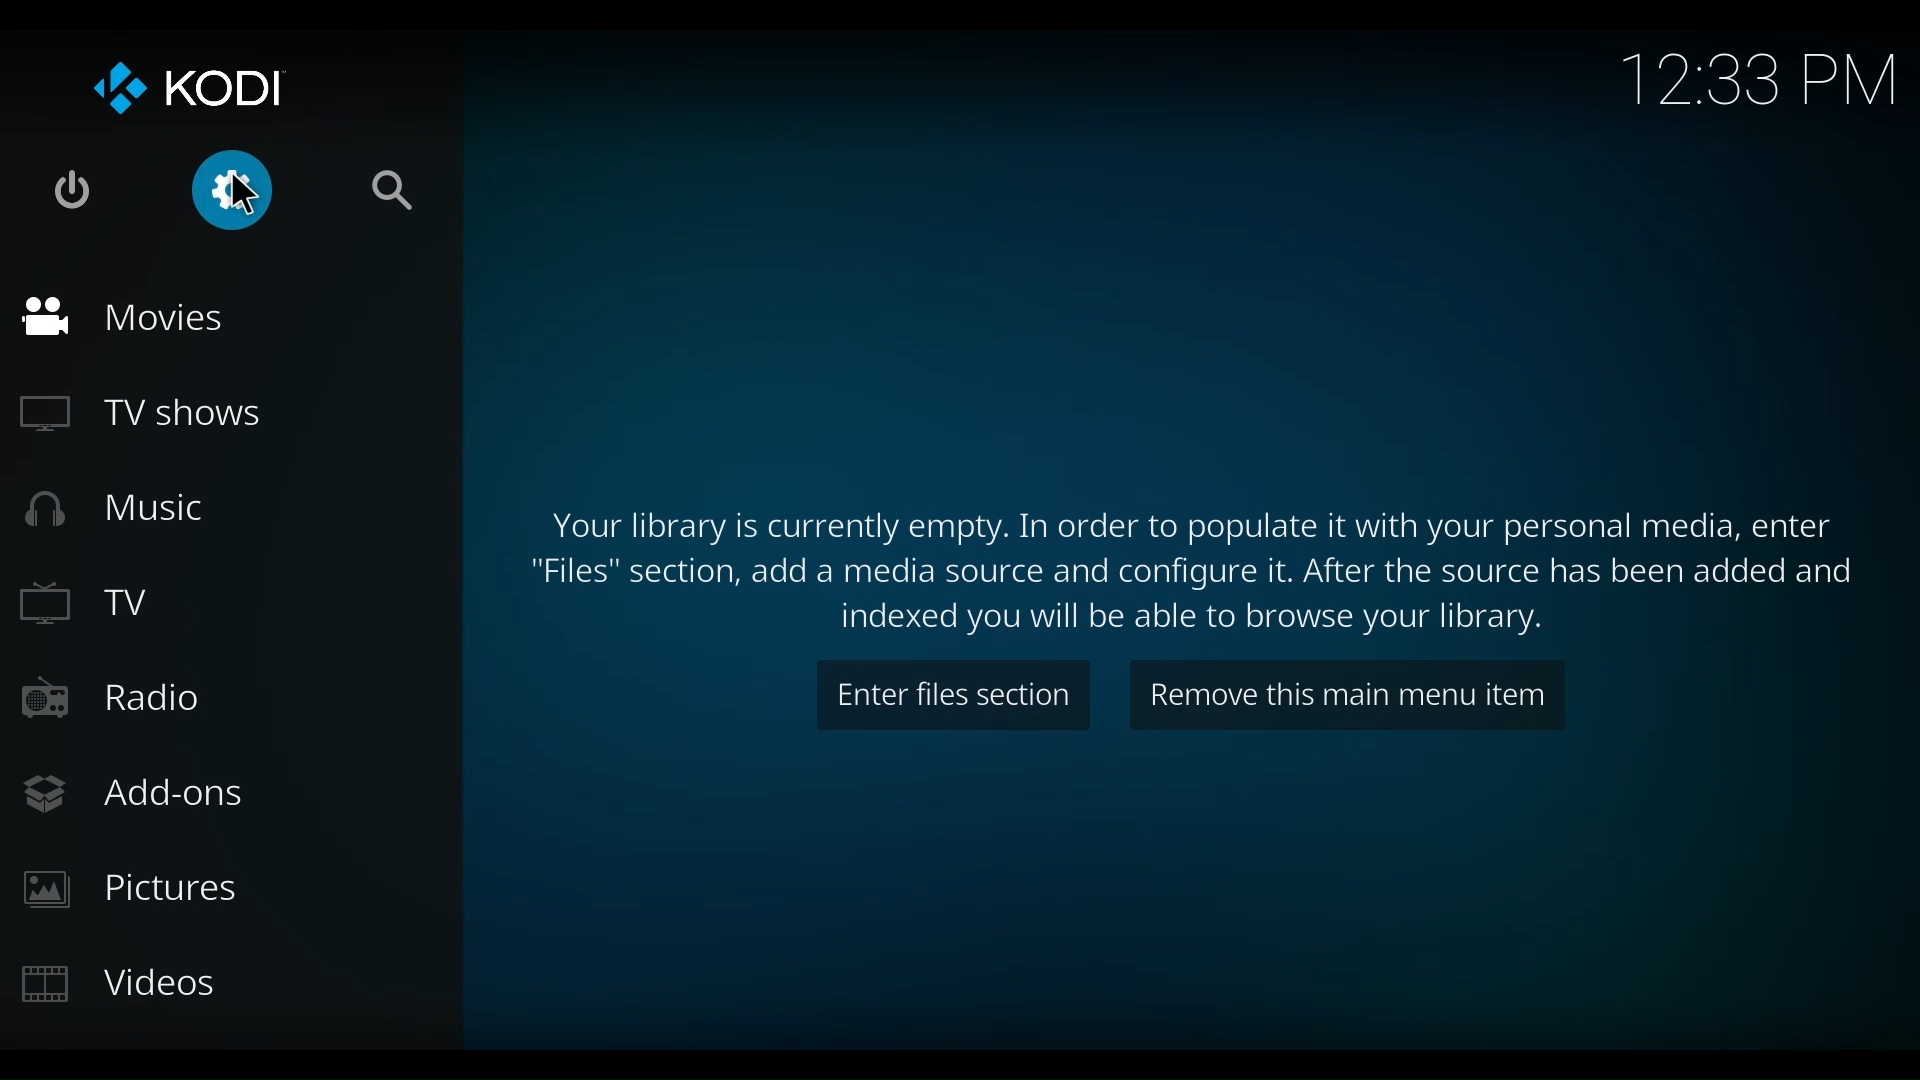 The image size is (1920, 1080). Describe the element at coordinates (116, 696) in the screenshot. I see `Radio` at that location.